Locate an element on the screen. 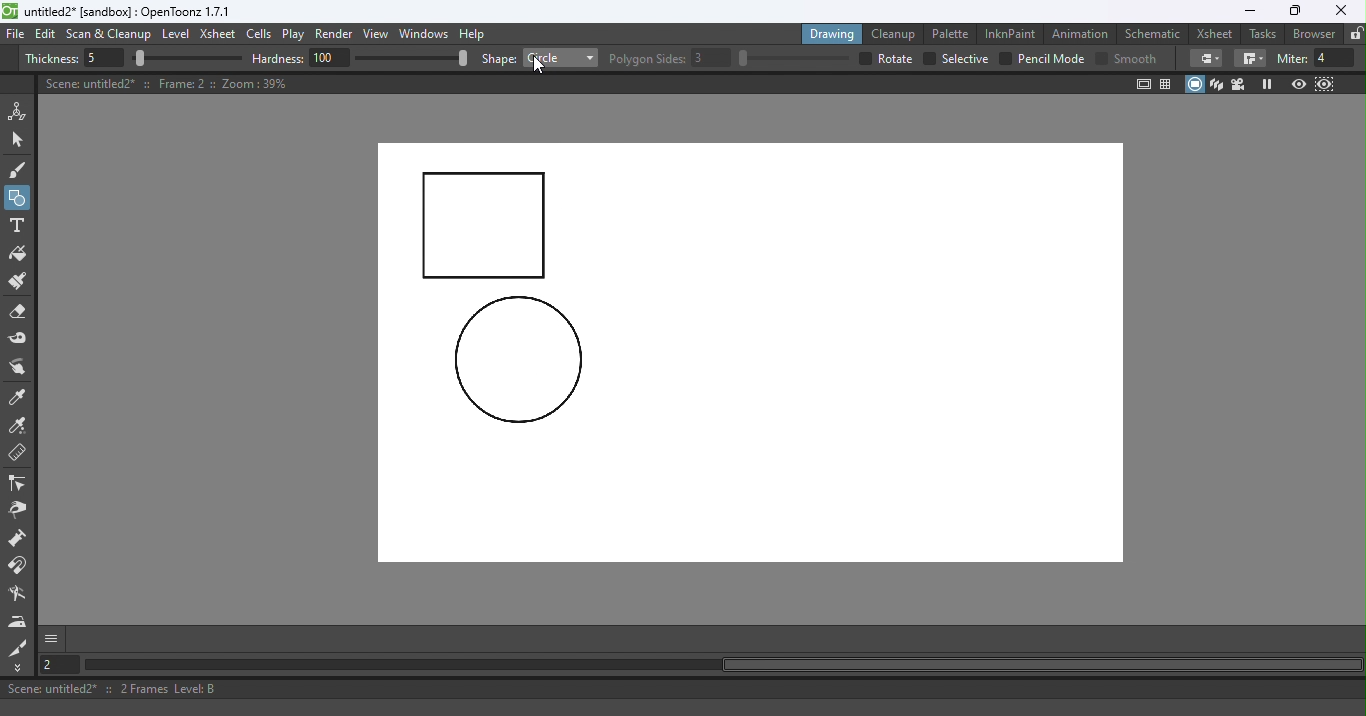 The image size is (1366, 716). Thickness is located at coordinates (51, 59).